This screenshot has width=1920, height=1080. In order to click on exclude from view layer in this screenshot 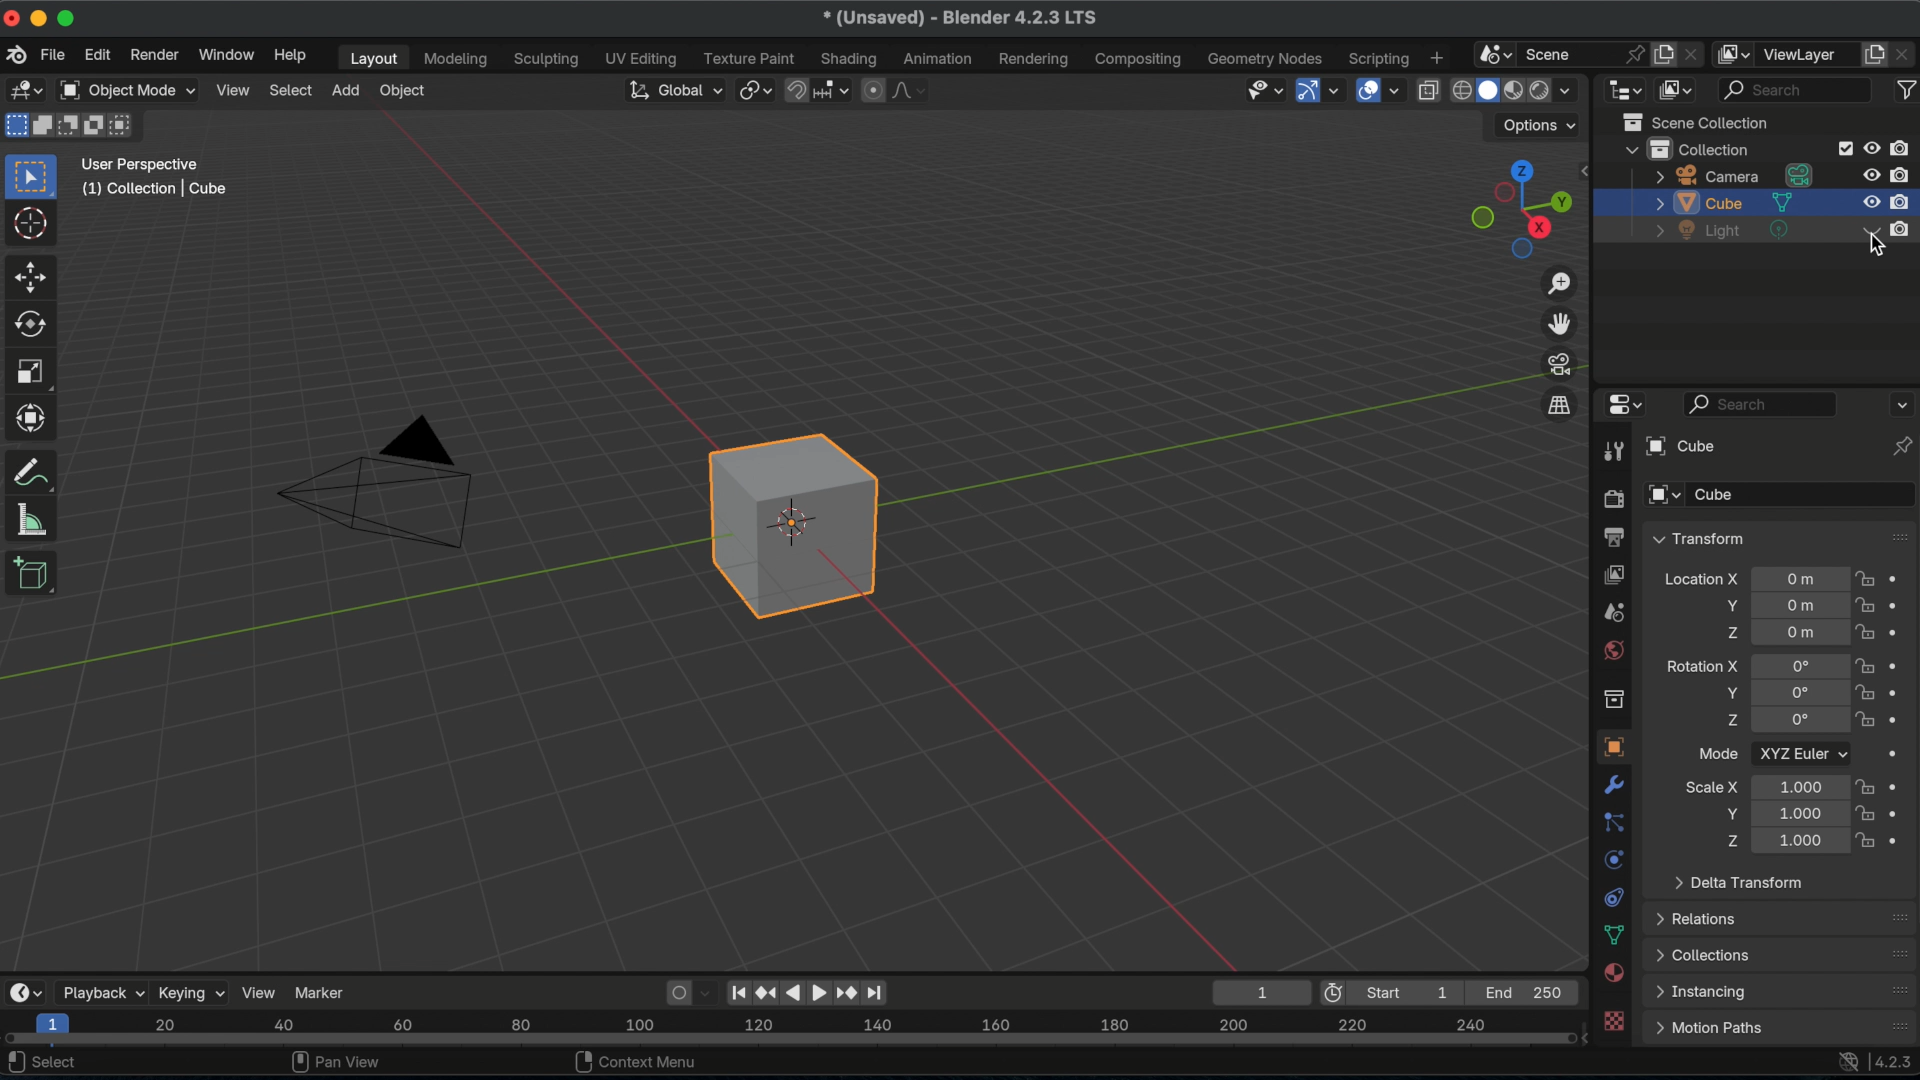, I will do `click(1843, 148)`.